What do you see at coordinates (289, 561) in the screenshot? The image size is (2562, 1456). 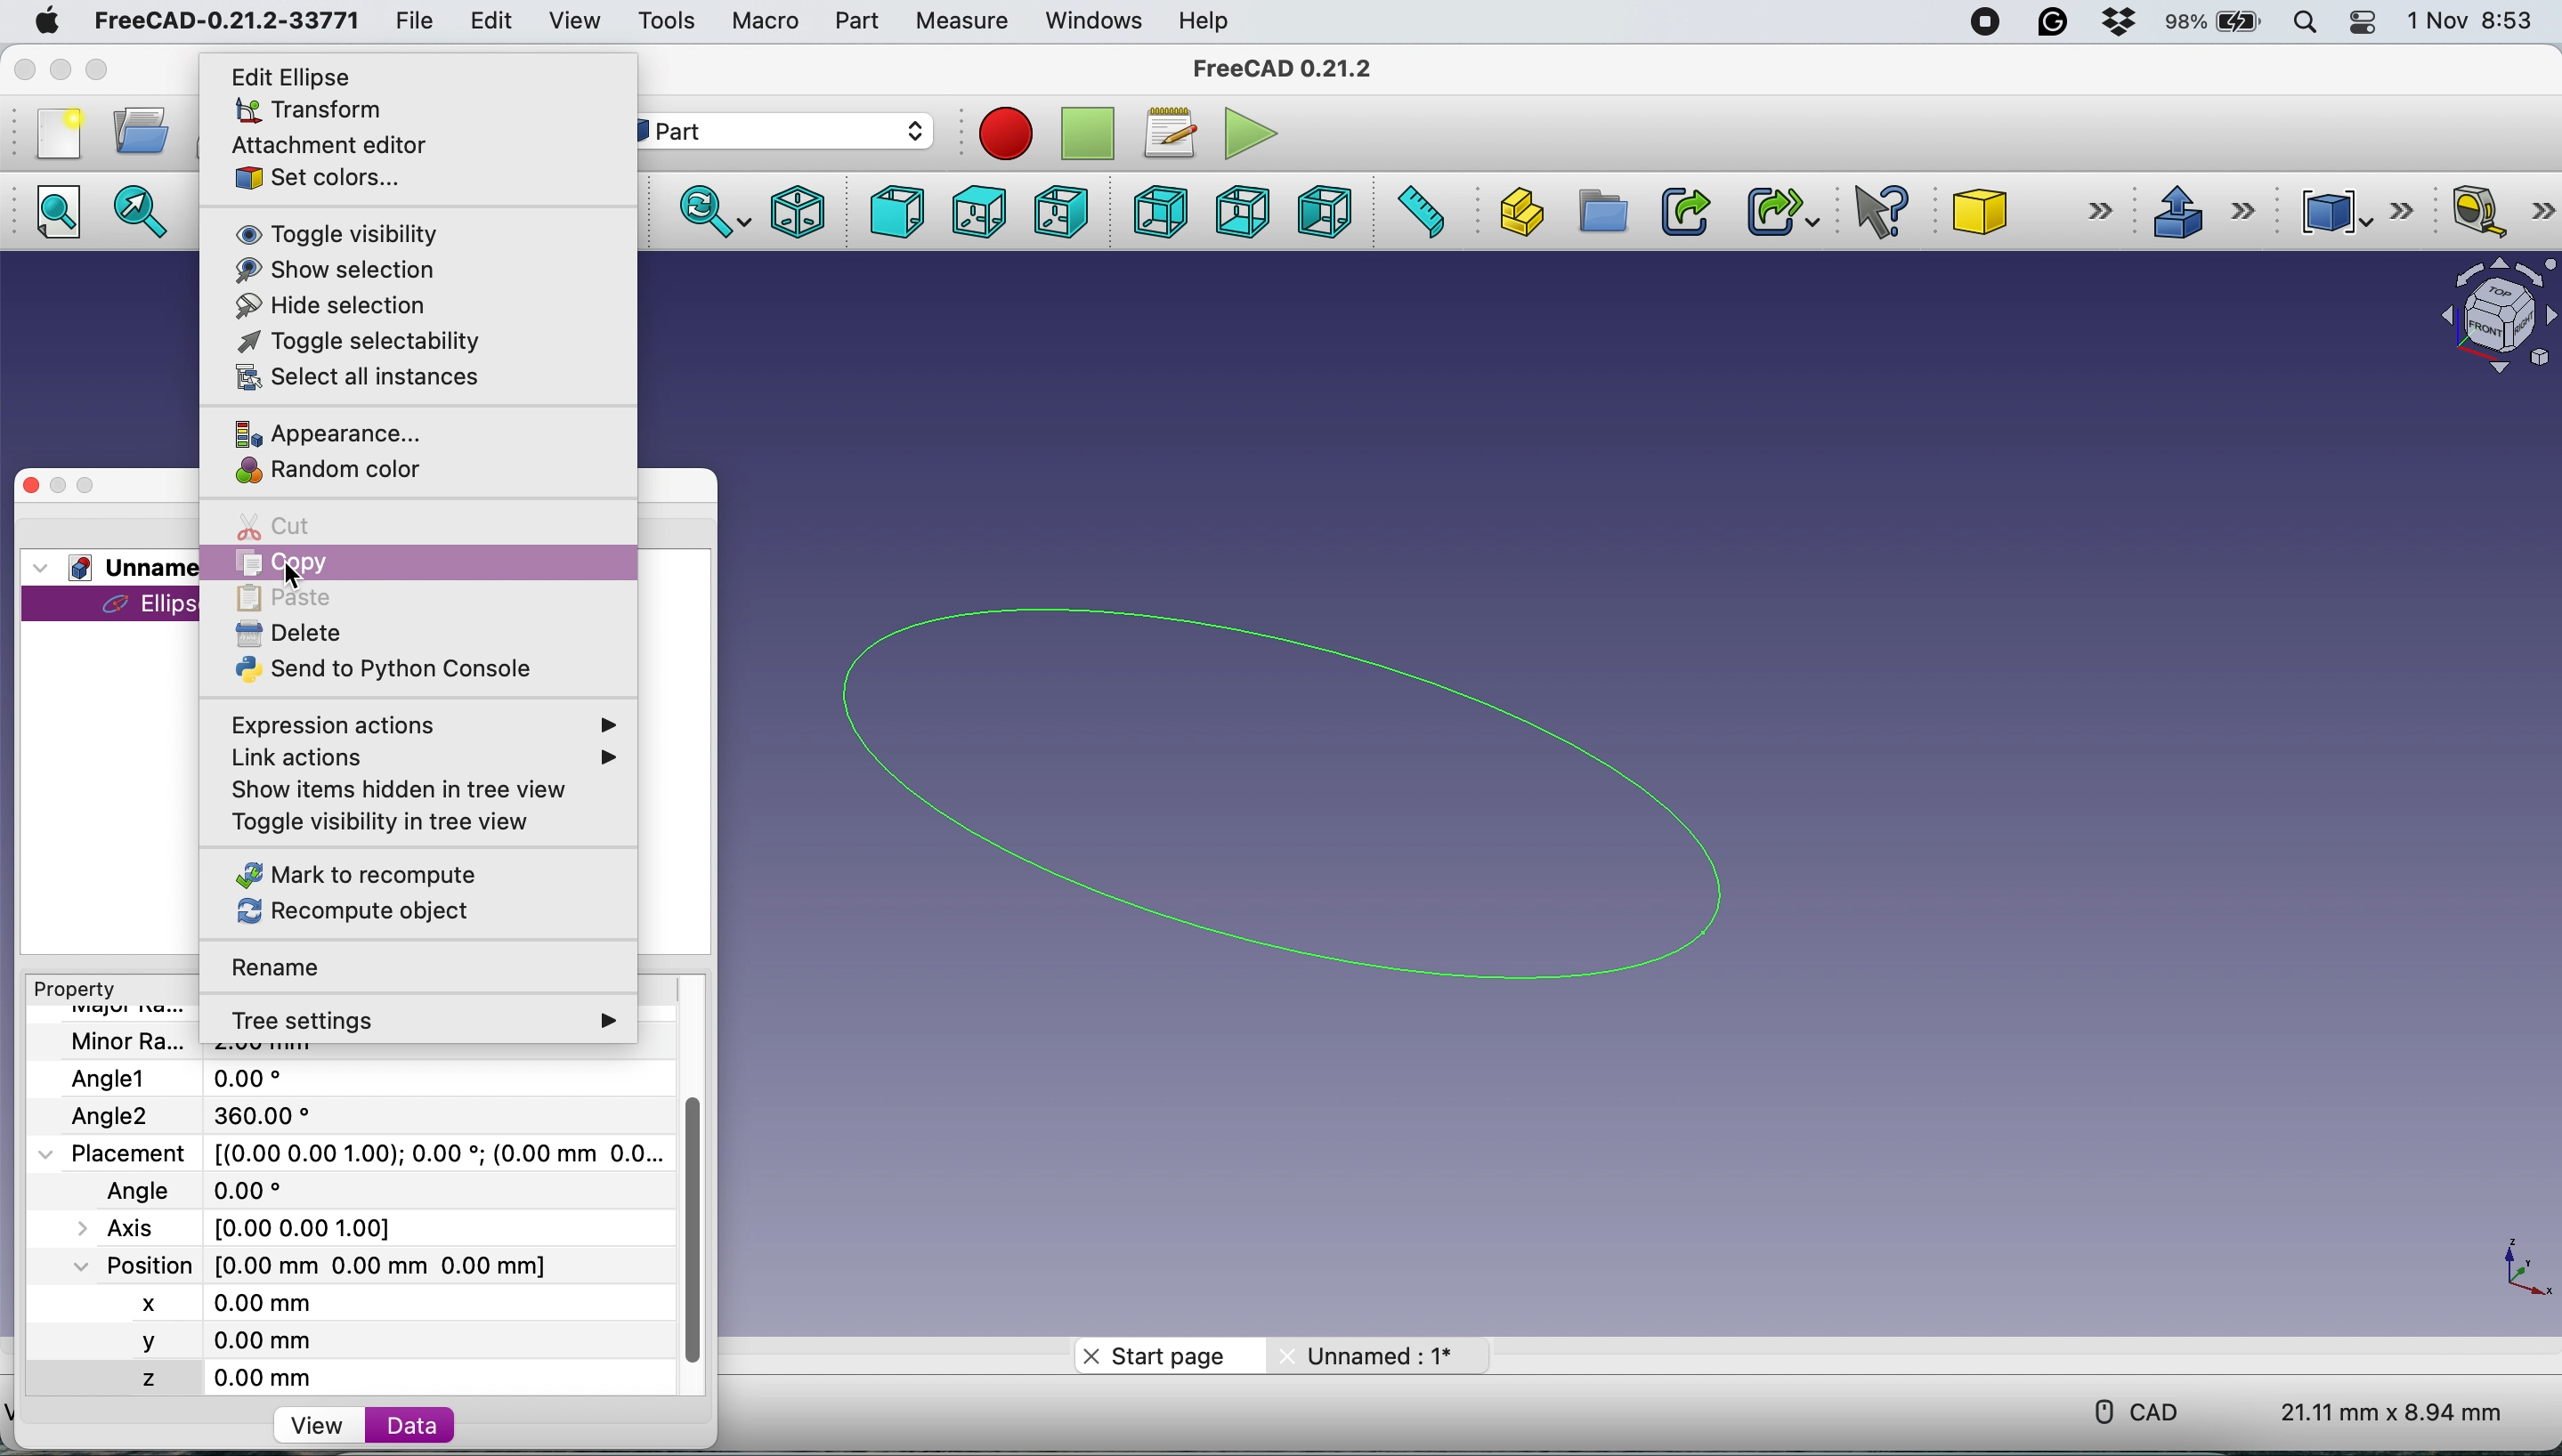 I see `copy` at bounding box center [289, 561].